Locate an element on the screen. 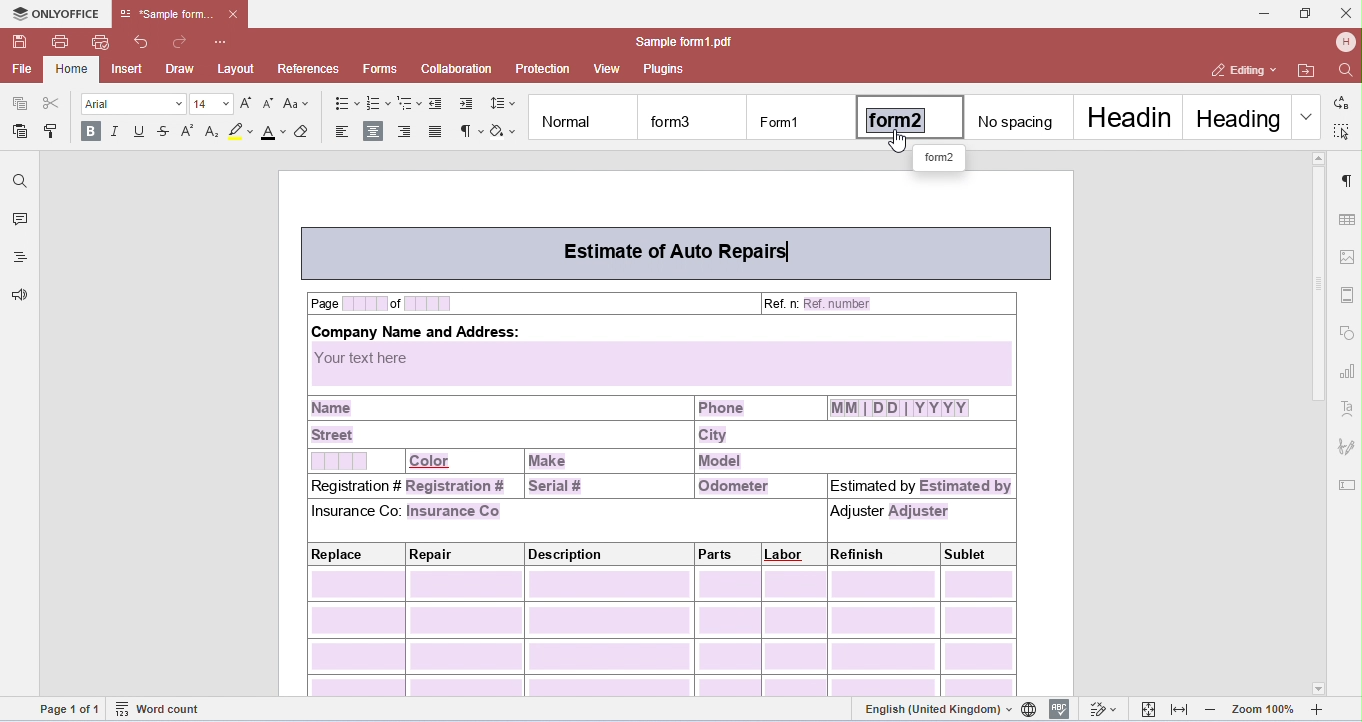 This screenshot has height=722, width=1362. home is located at coordinates (73, 70).